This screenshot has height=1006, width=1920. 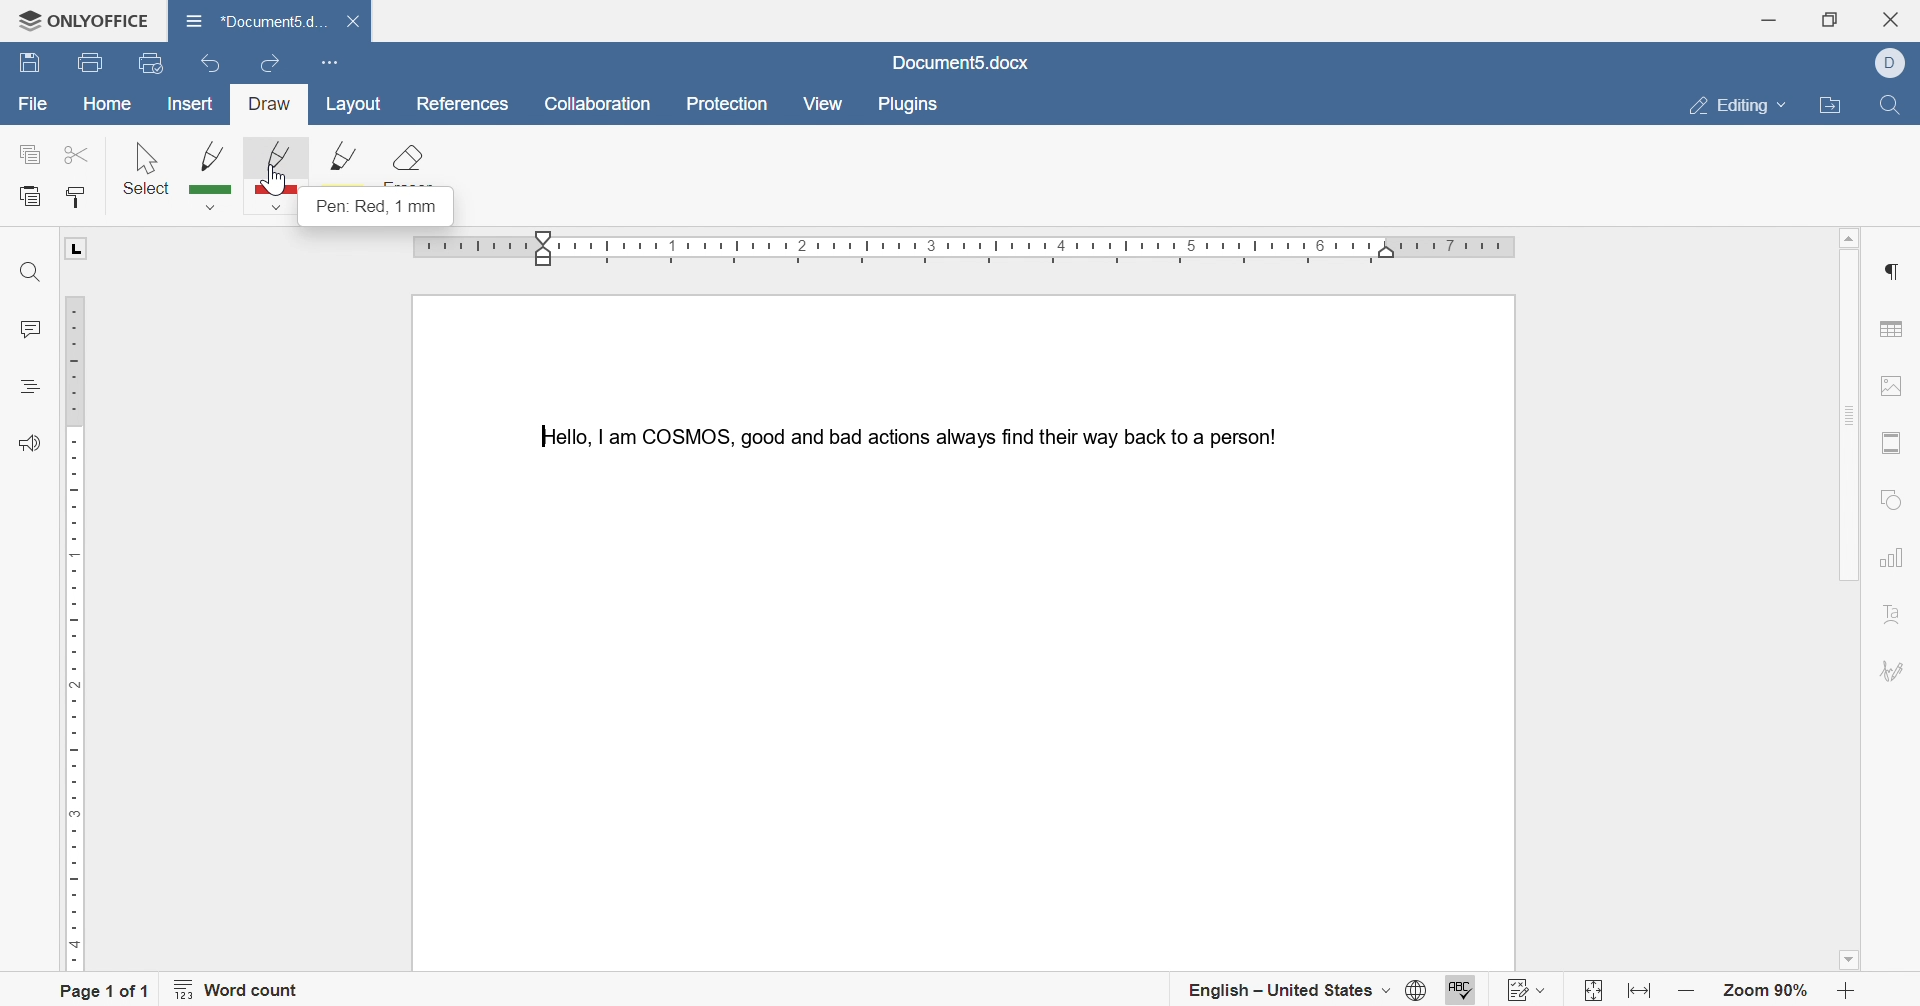 What do you see at coordinates (379, 209) in the screenshot?
I see `pen: red, 1mm` at bounding box center [379, 209].